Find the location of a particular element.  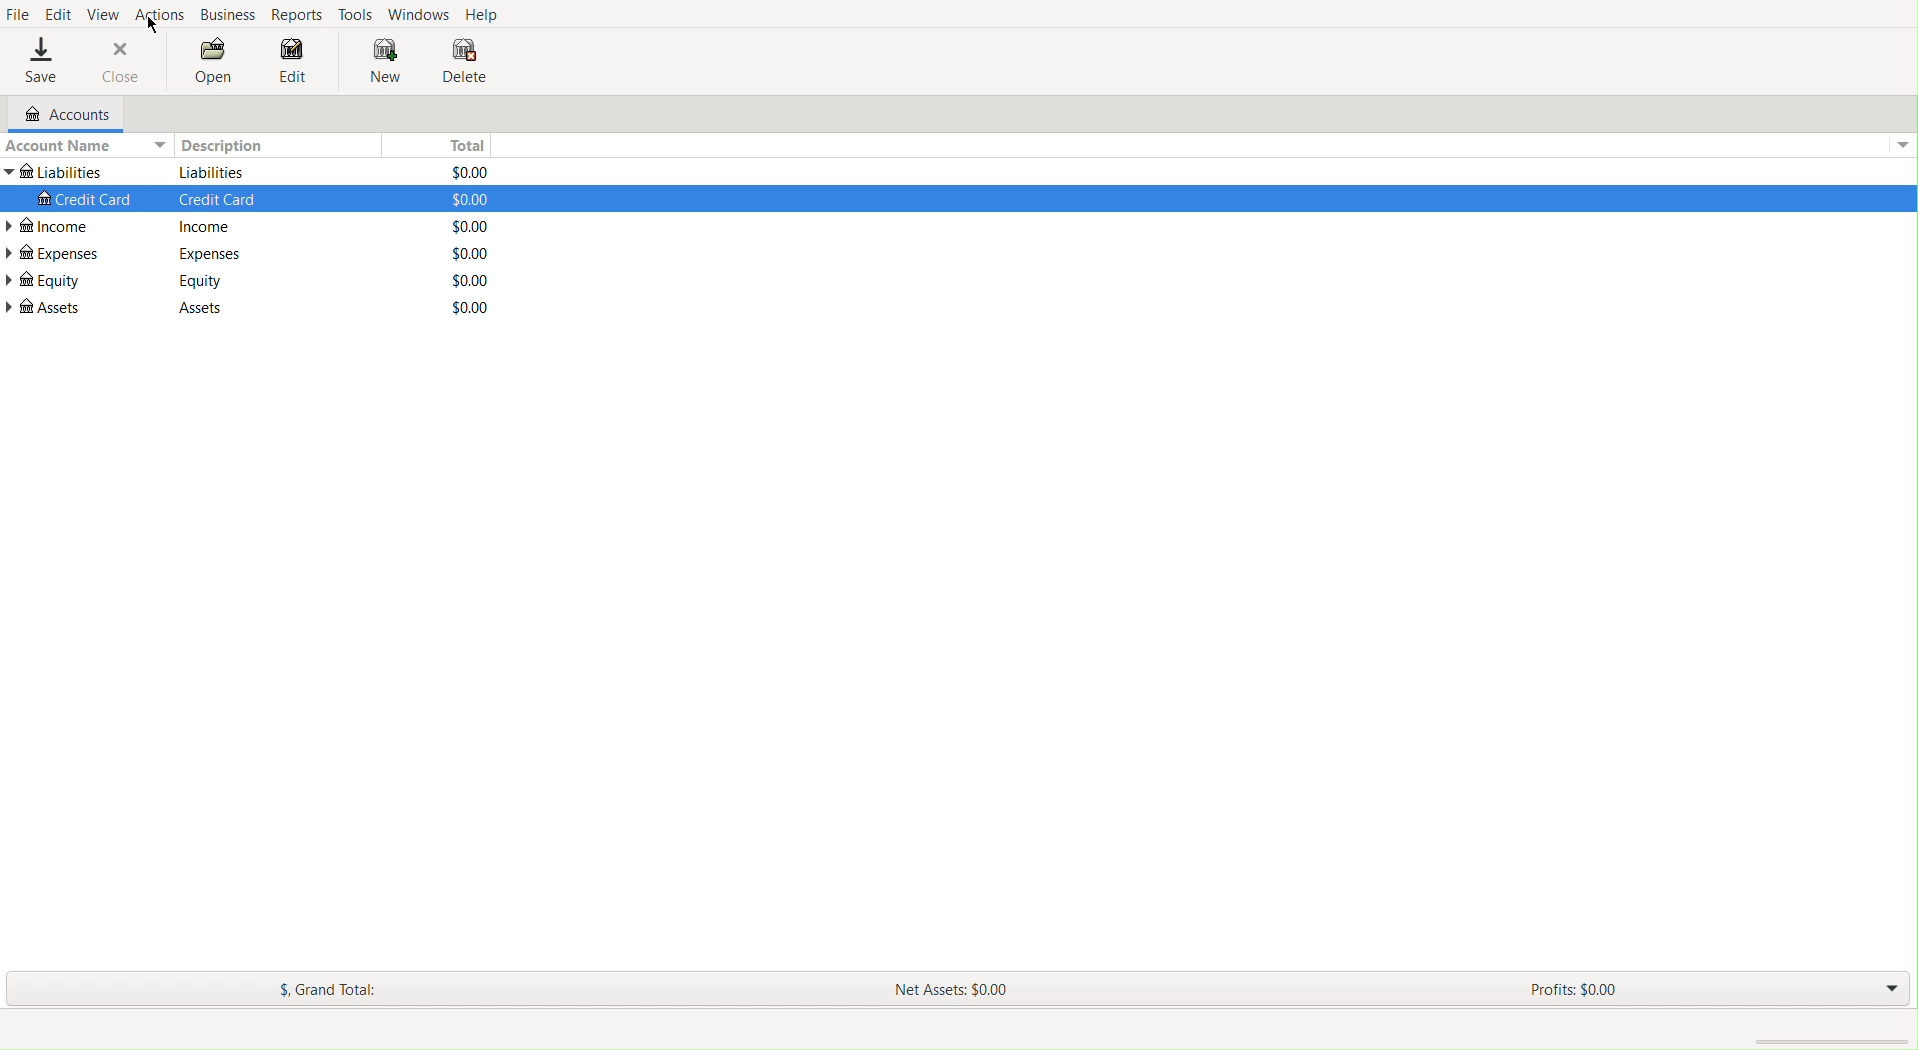

View is located at coordinates (104, 14).